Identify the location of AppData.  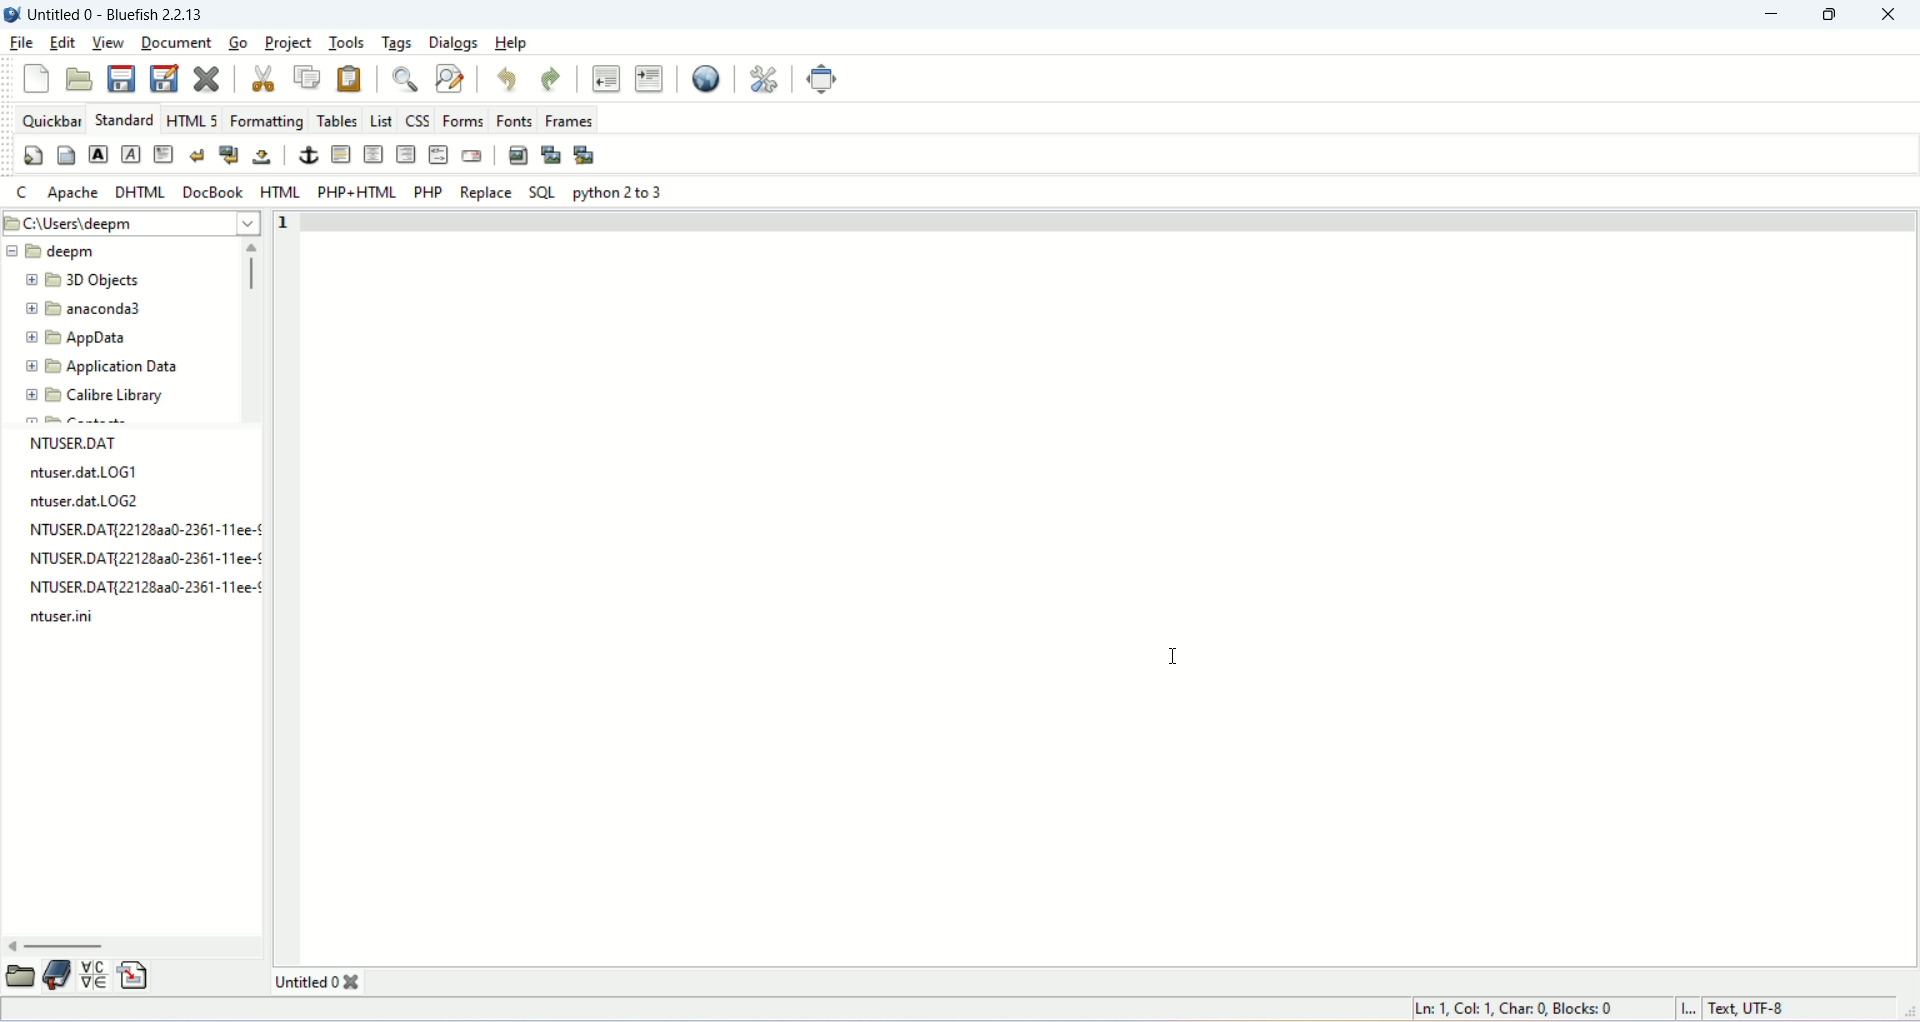
(106, 340).